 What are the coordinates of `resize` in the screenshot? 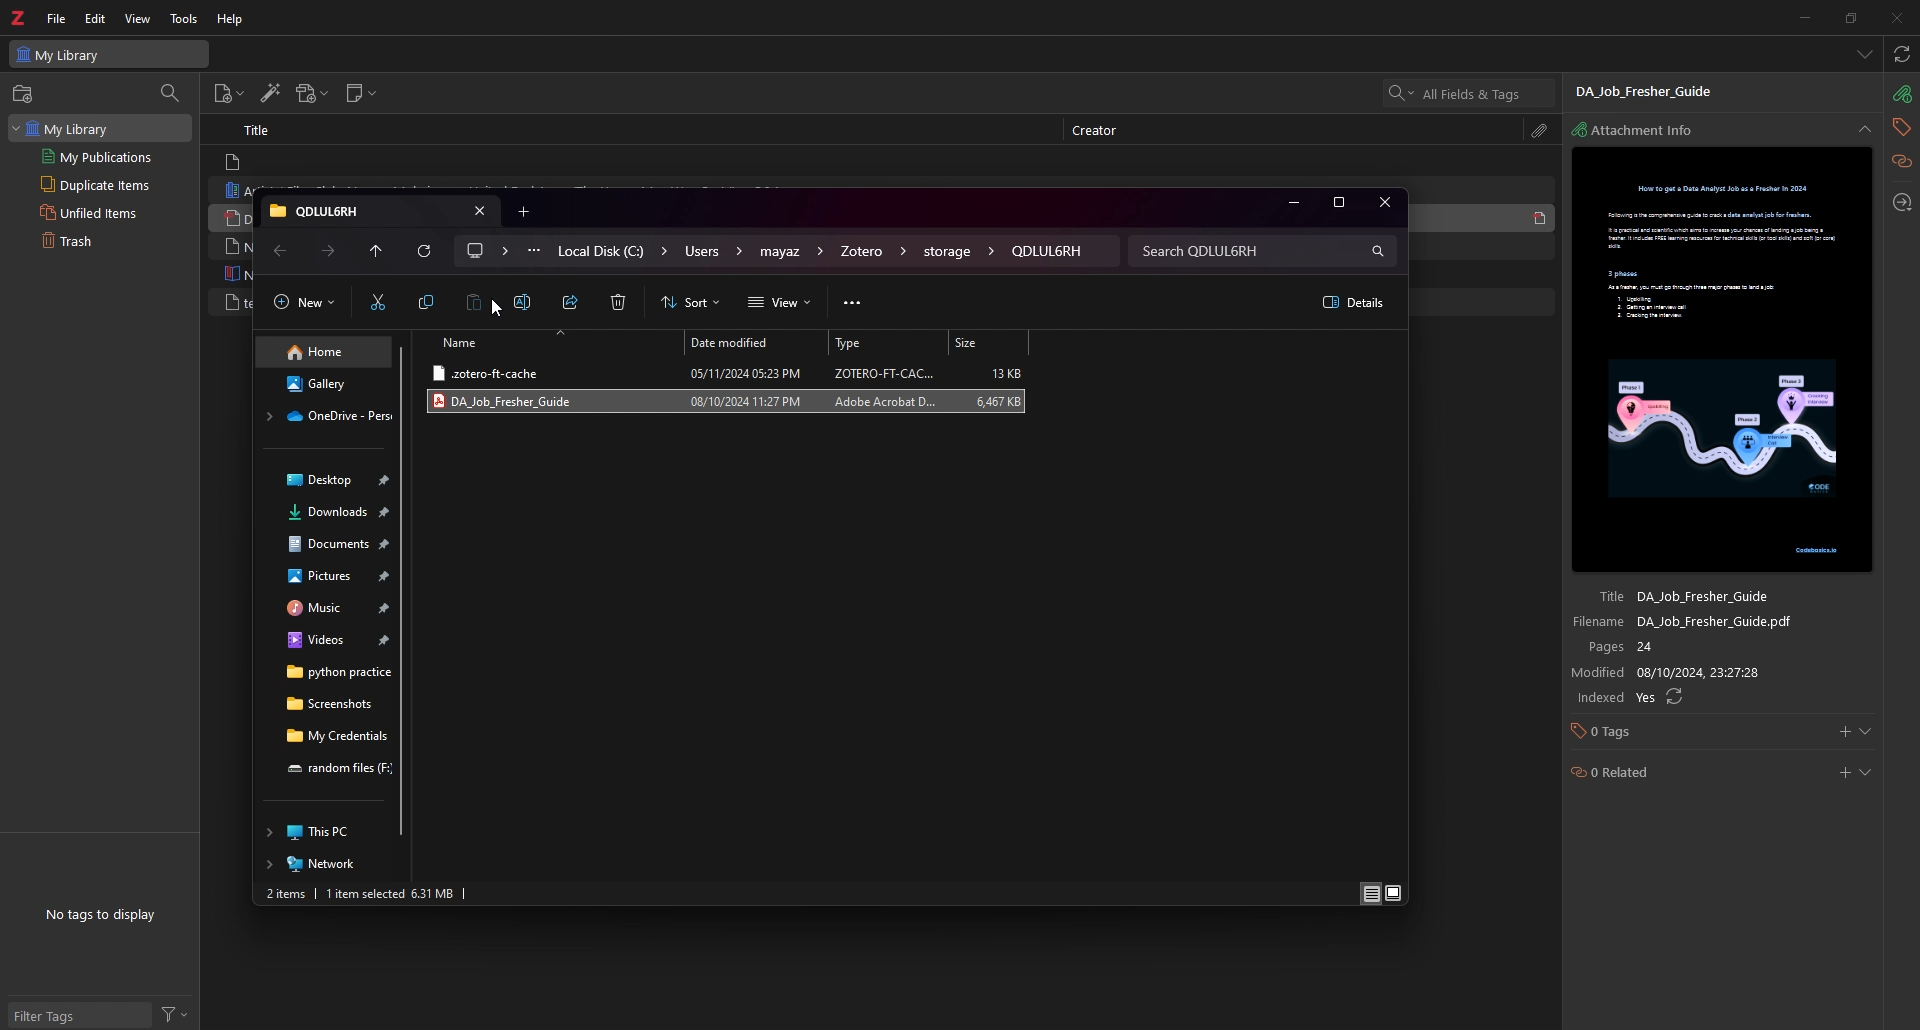 It's located at (1851, 17).